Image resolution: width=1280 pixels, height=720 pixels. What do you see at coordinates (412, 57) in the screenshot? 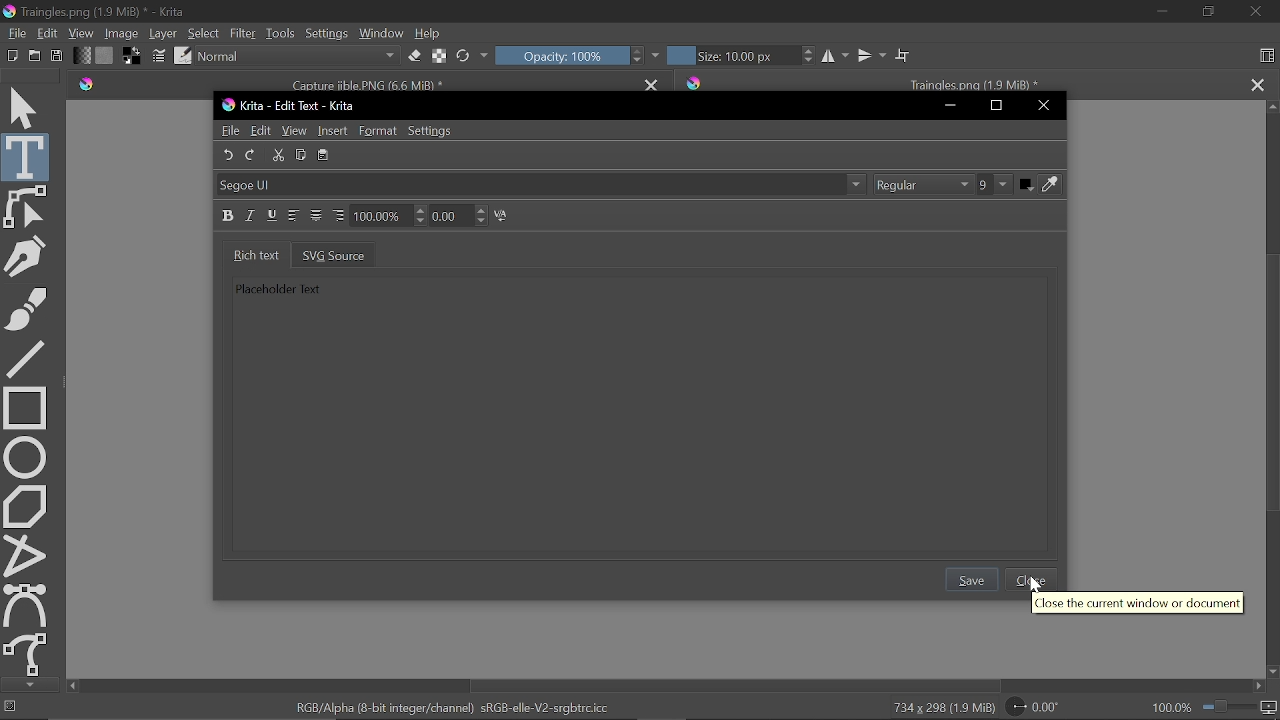
I see `Eraser` at bounding box center [412, 57].